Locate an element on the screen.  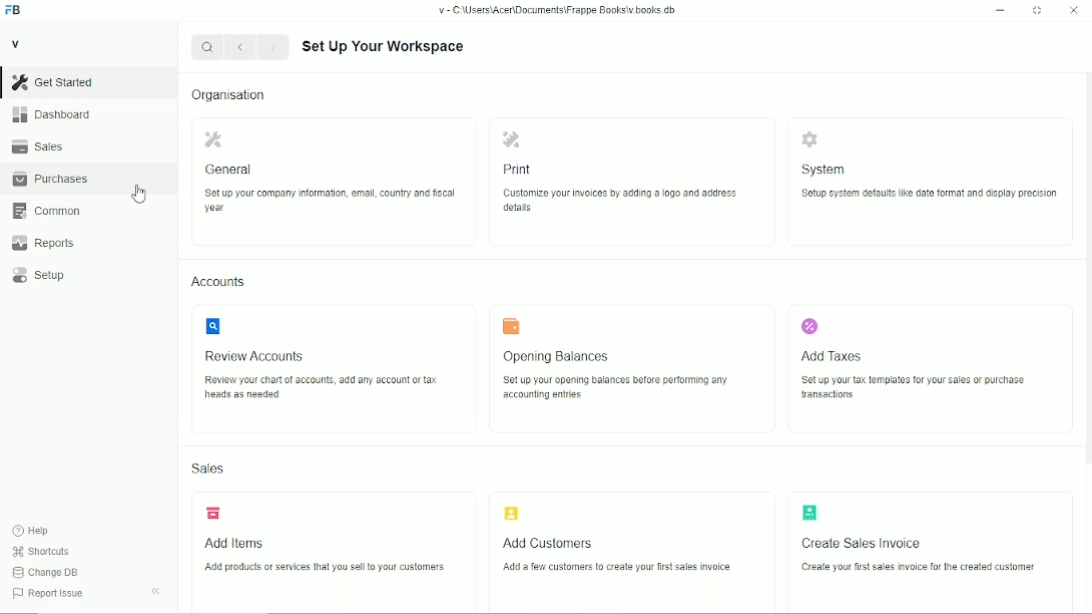
Organisation is located at coordinates (228, 95).